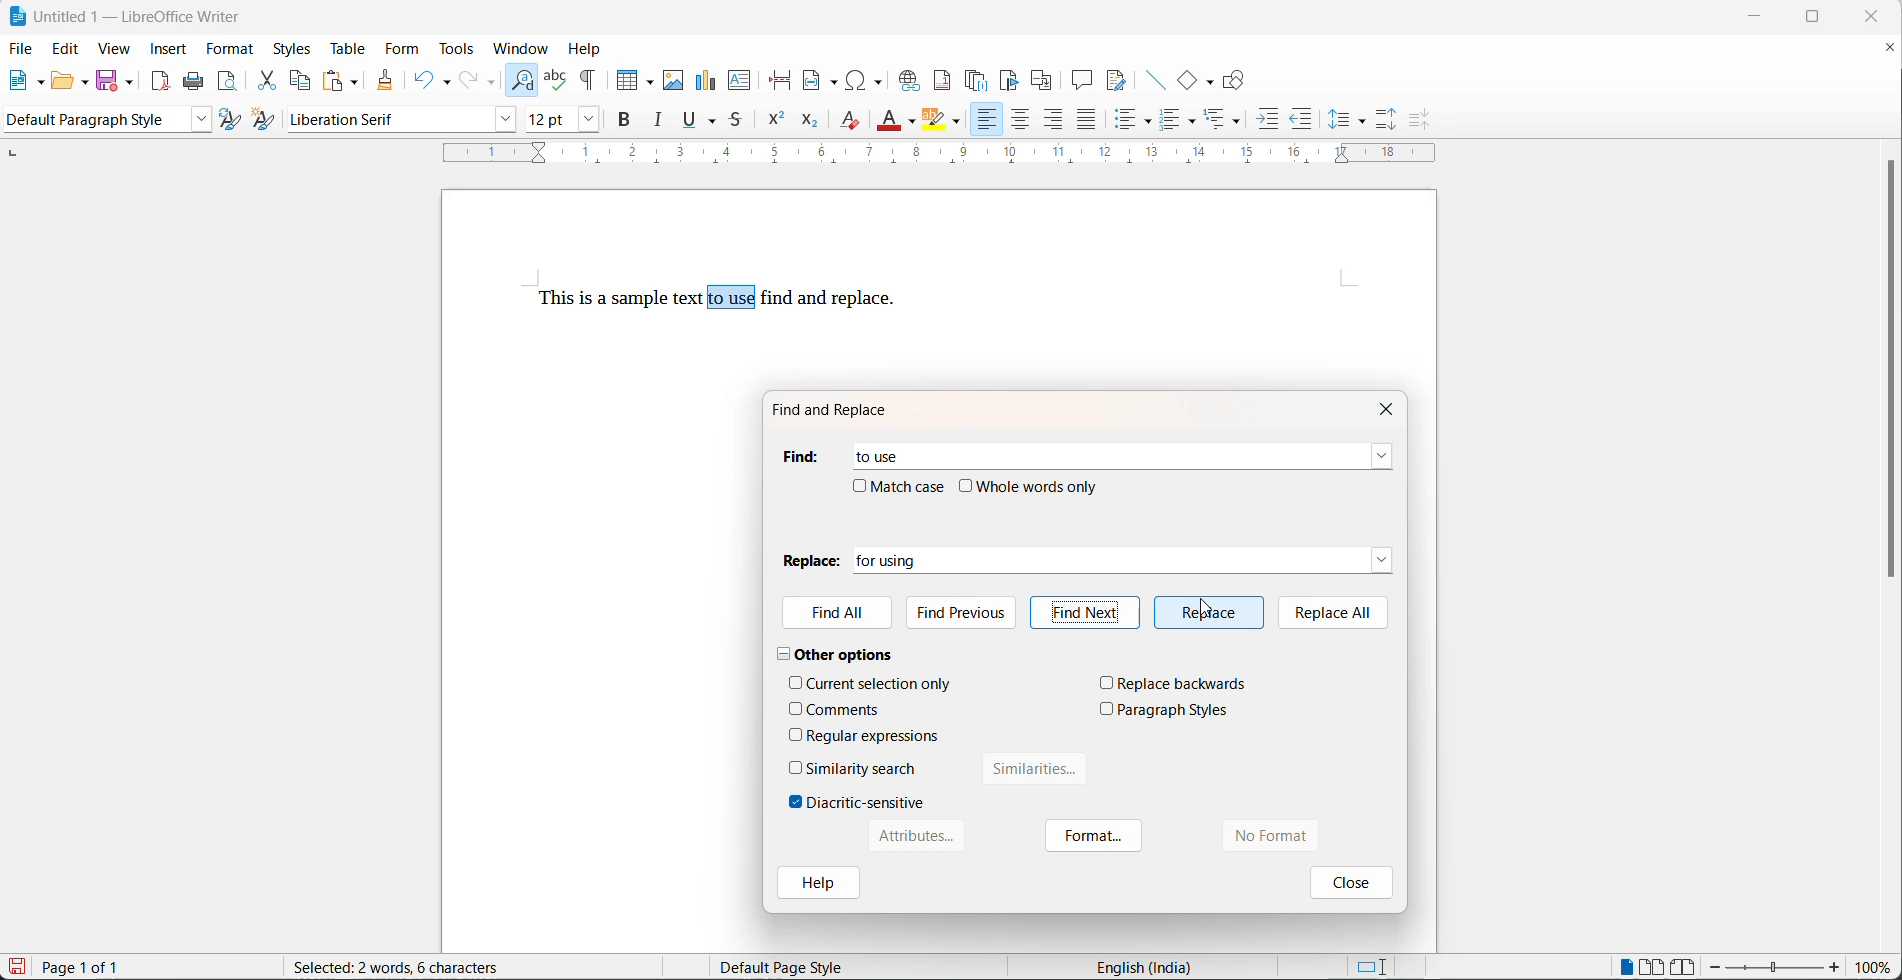  Describe the element at coordinates (775, 124) in the screenshot. I see `superscript` at that location.